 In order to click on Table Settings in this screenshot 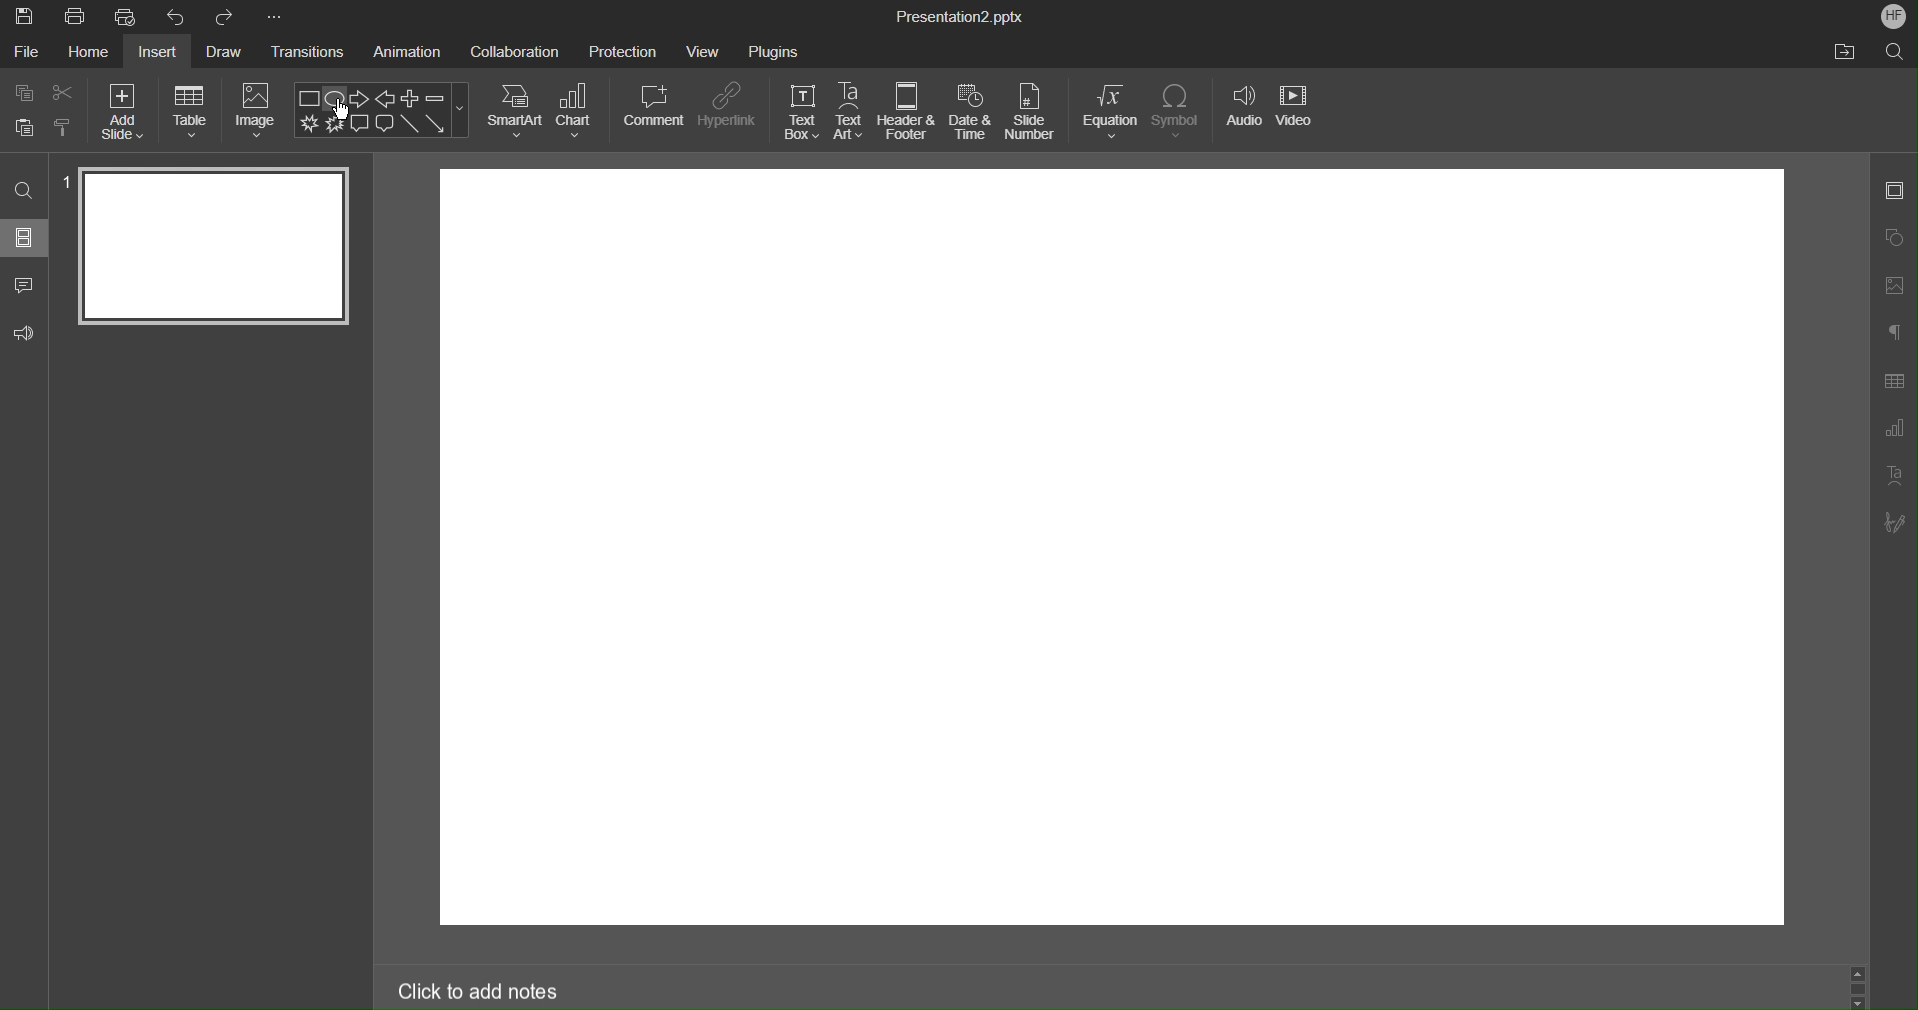, I will do `click(1893, 381)`.